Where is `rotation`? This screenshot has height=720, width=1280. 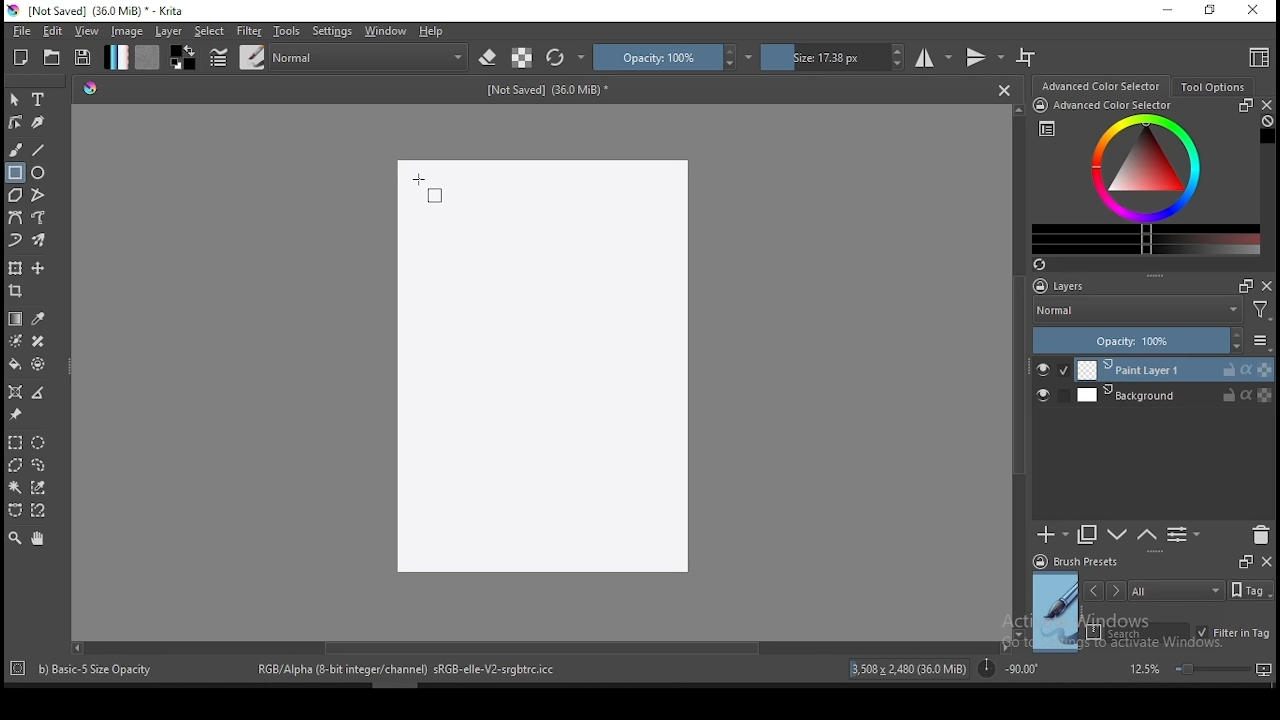 rotation is located at coordinates (1008, 667).